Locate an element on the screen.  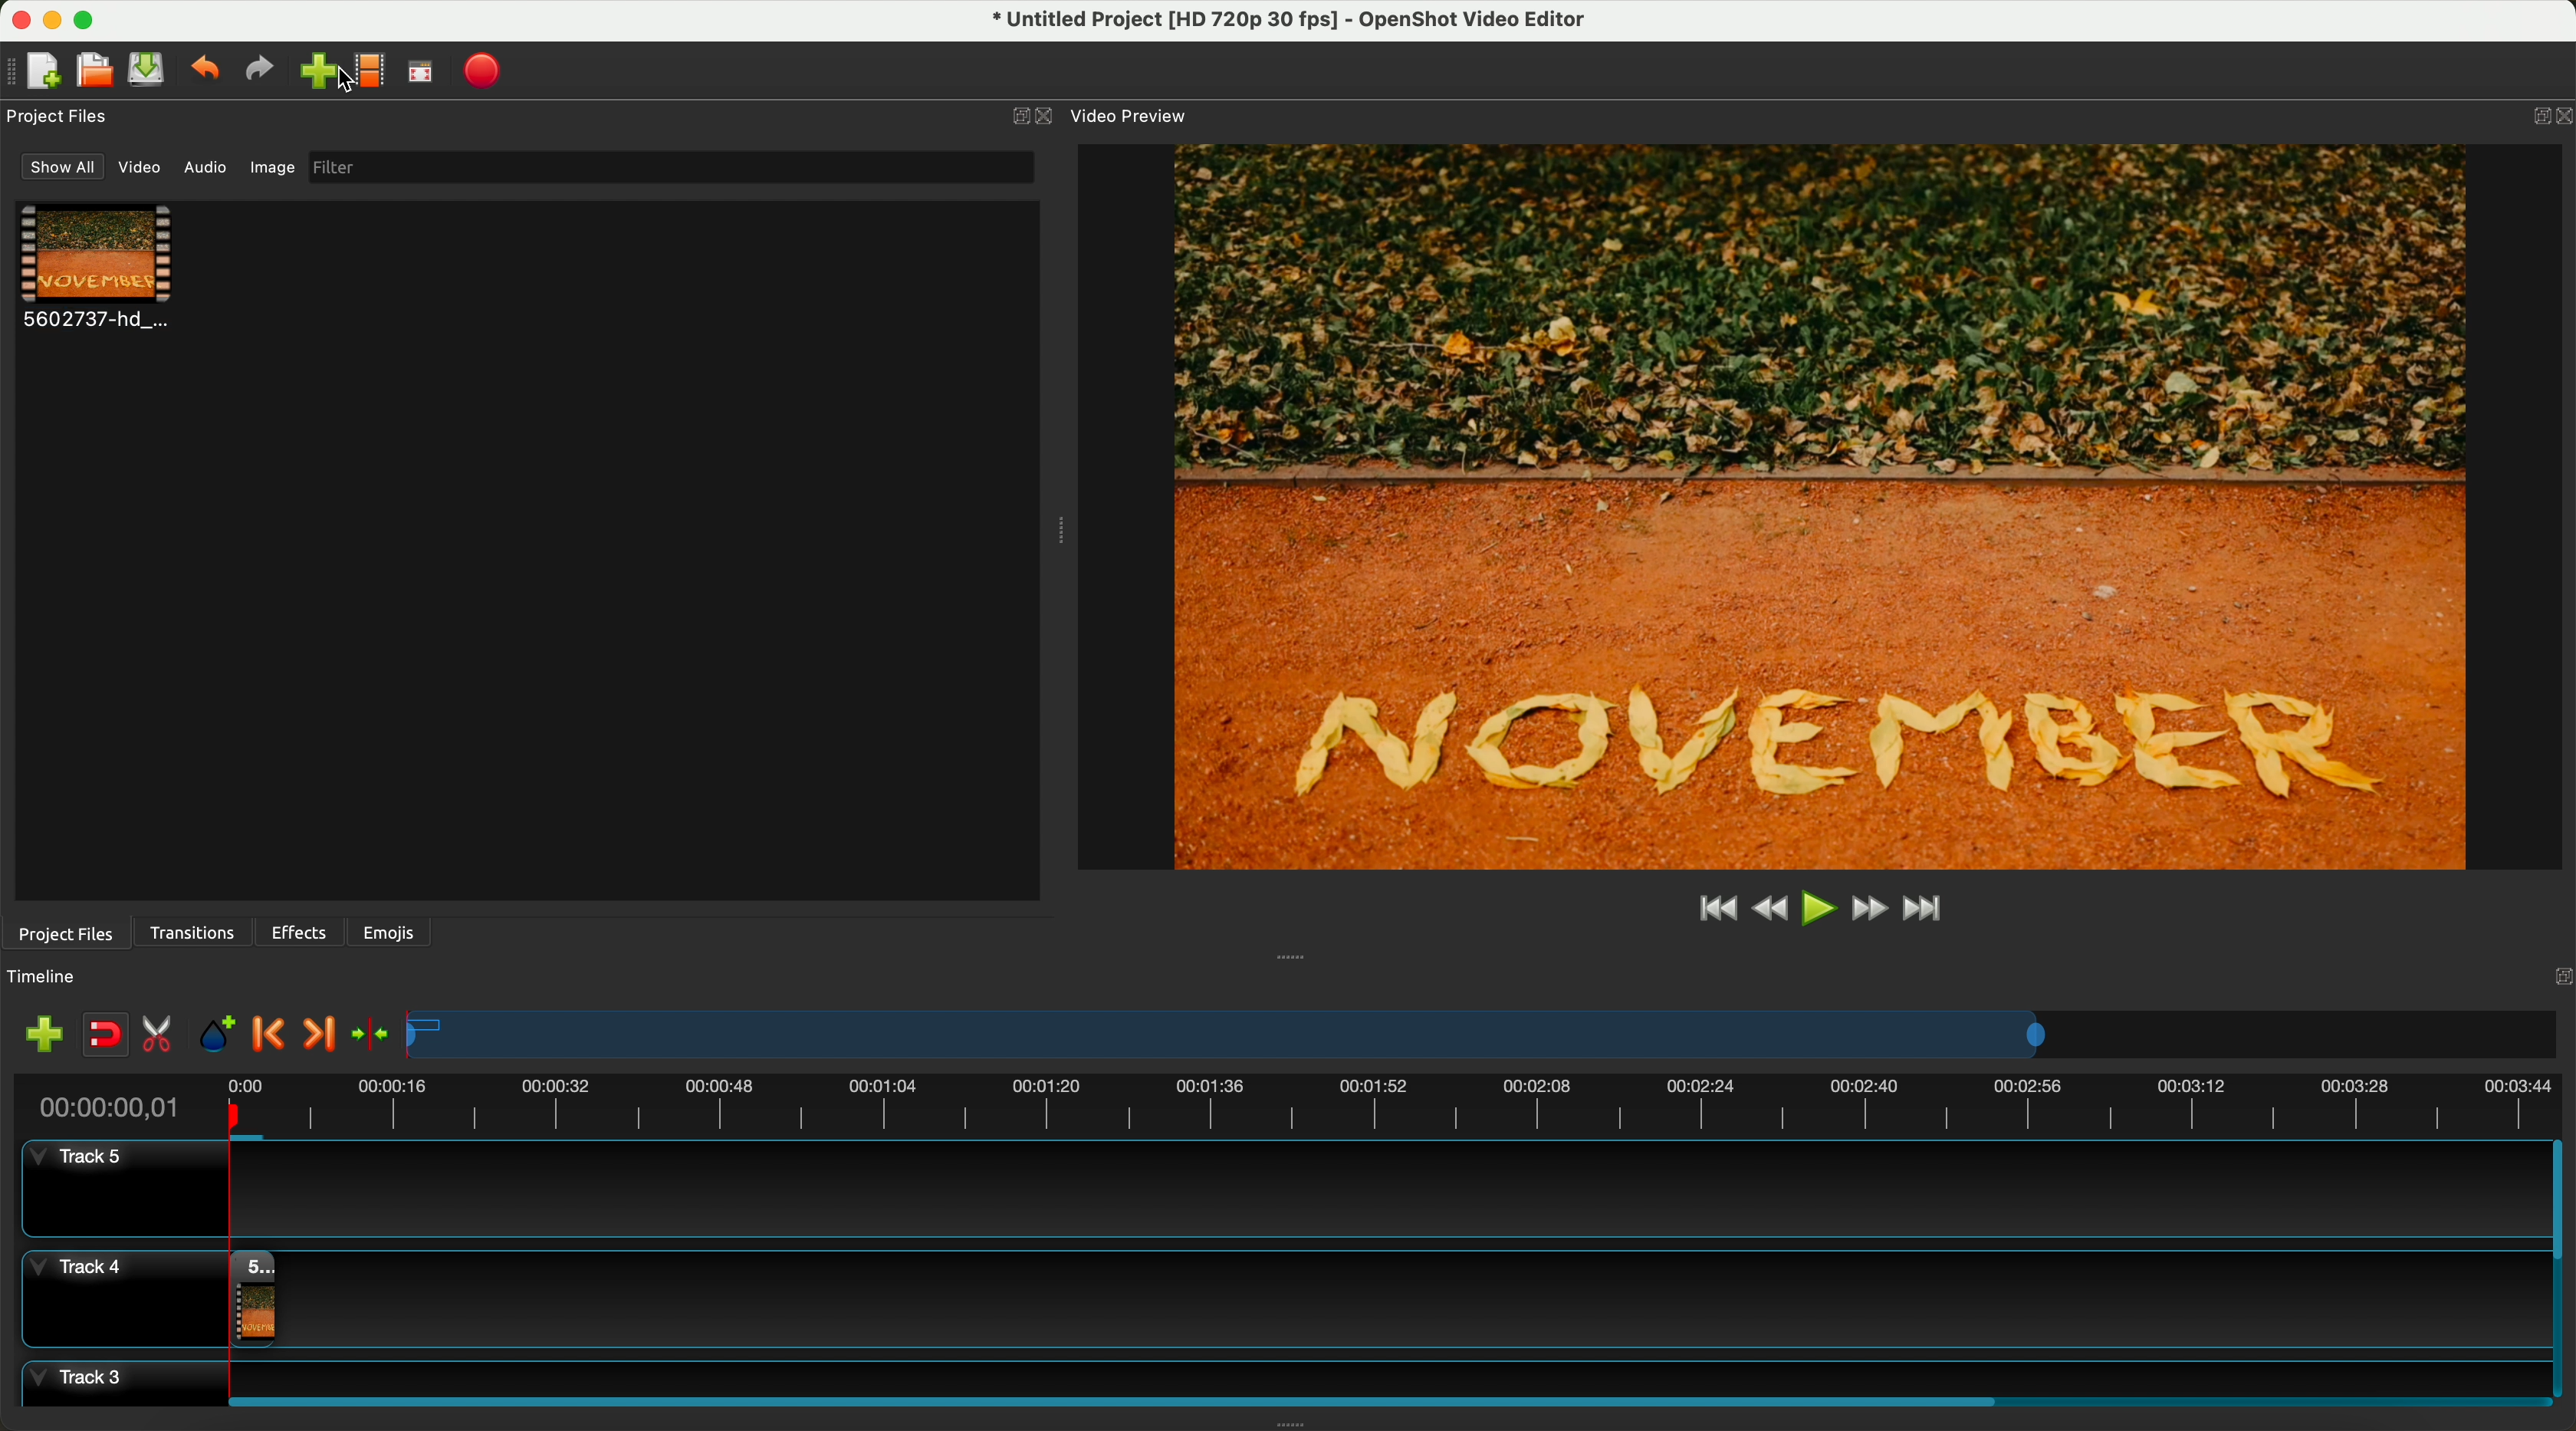
project files is located at coordinates (60, 116).